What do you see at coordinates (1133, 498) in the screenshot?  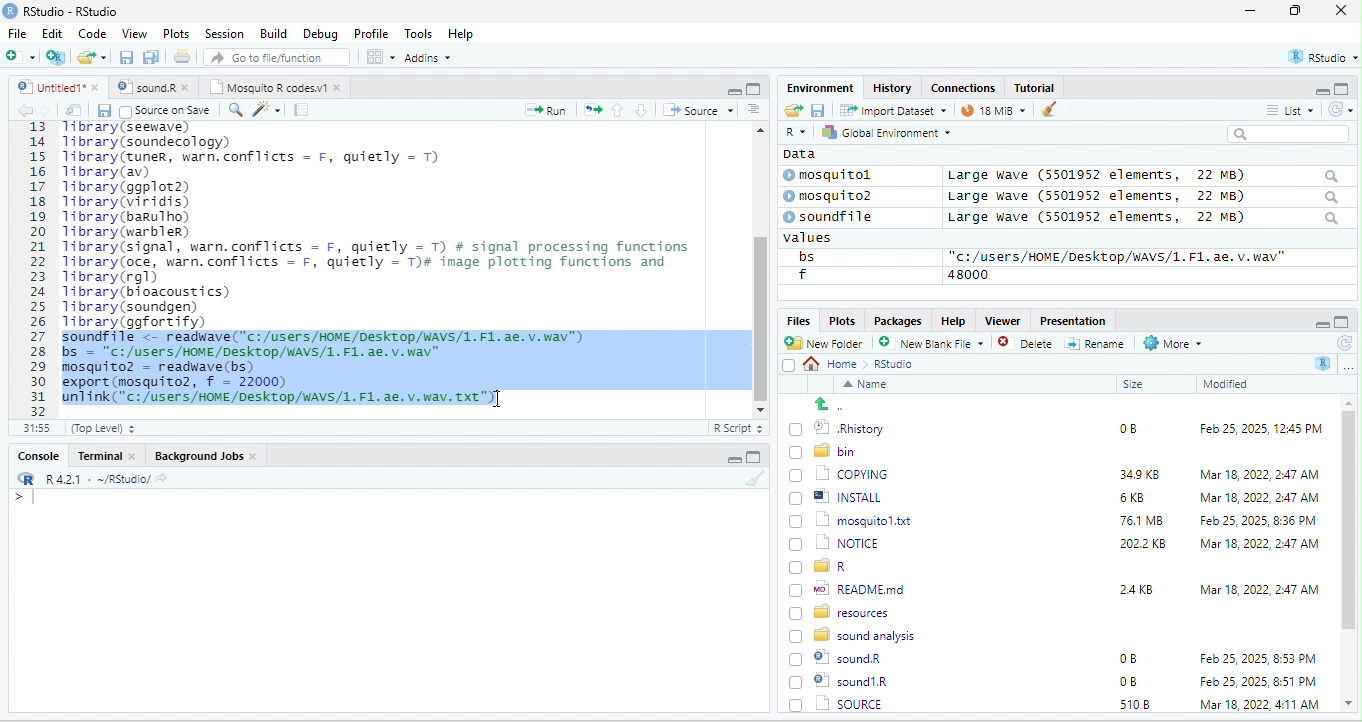 I see `6KB` at bounding box center [1133, 498].